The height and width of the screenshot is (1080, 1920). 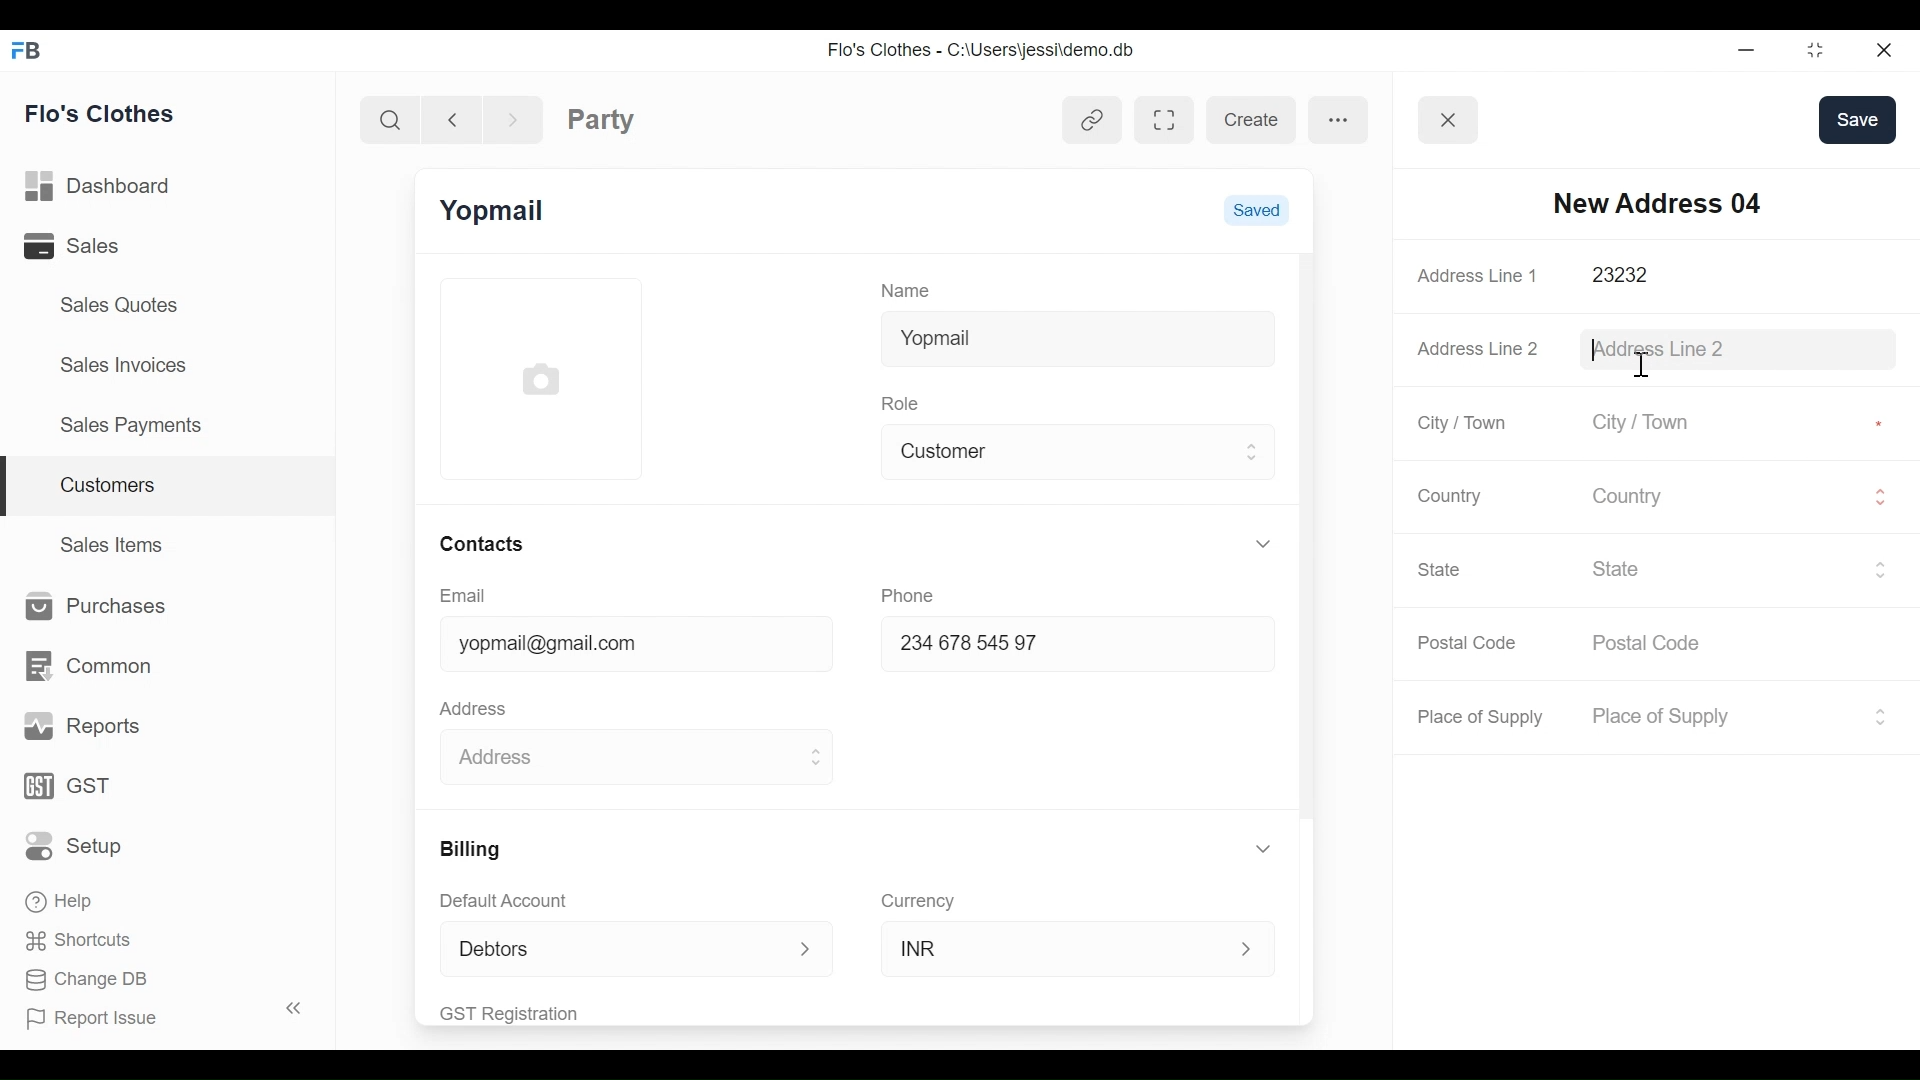 I want to click on Name, so click(x=910, y=289).